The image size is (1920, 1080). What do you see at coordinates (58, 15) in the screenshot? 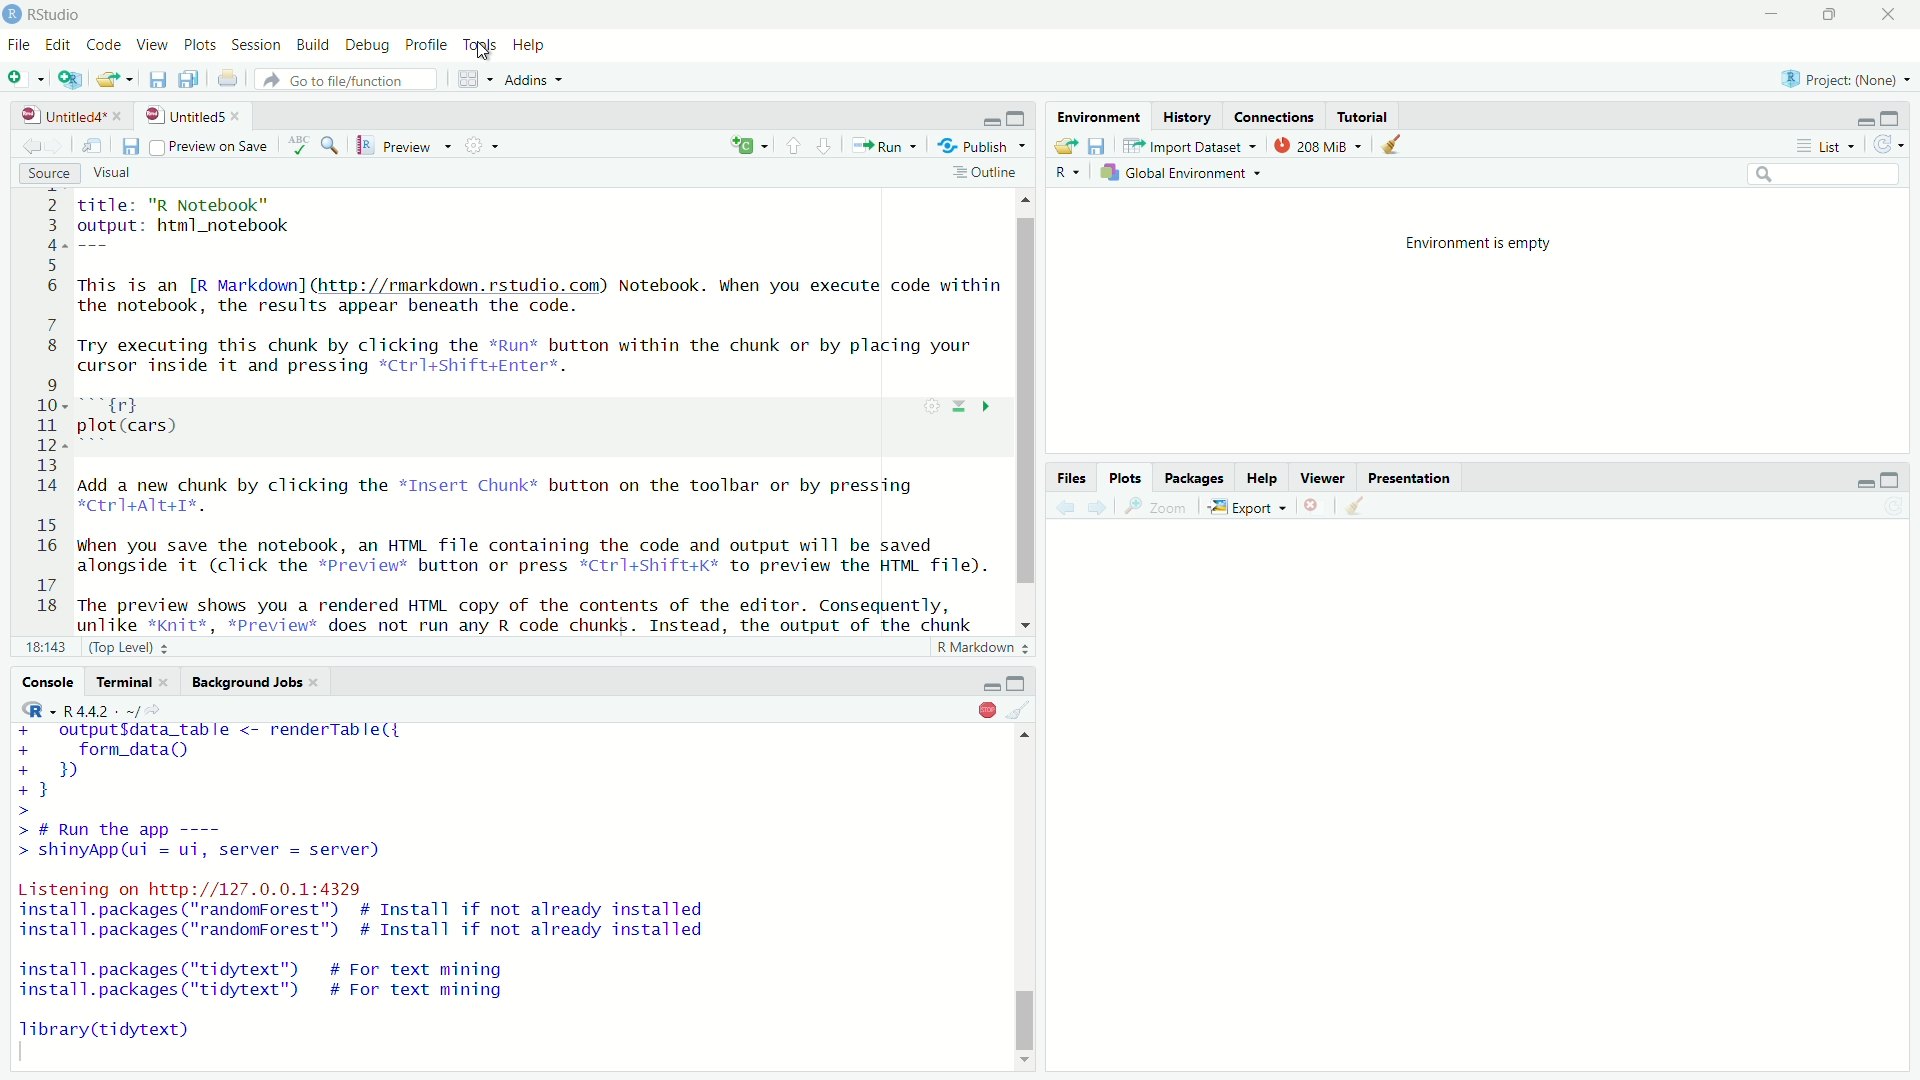
I see `RStudio` at bounding box center [58, 15].